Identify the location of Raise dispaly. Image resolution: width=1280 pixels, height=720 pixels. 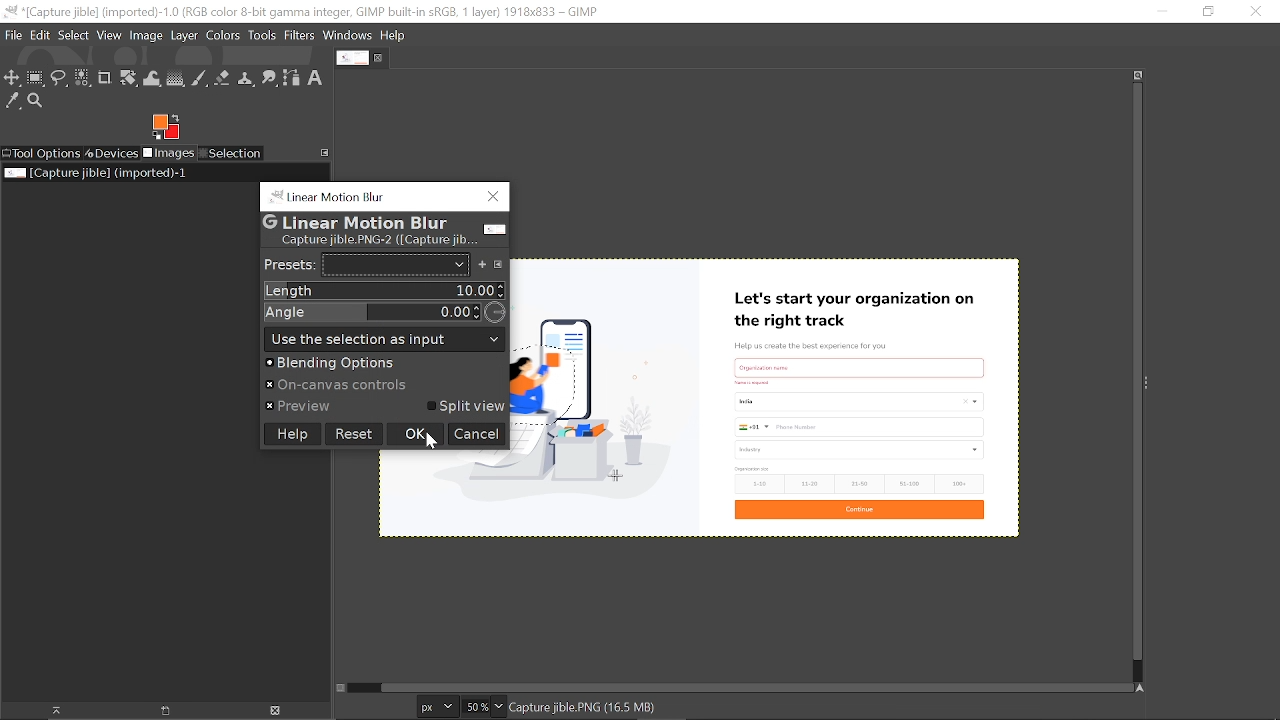
(50, 711).